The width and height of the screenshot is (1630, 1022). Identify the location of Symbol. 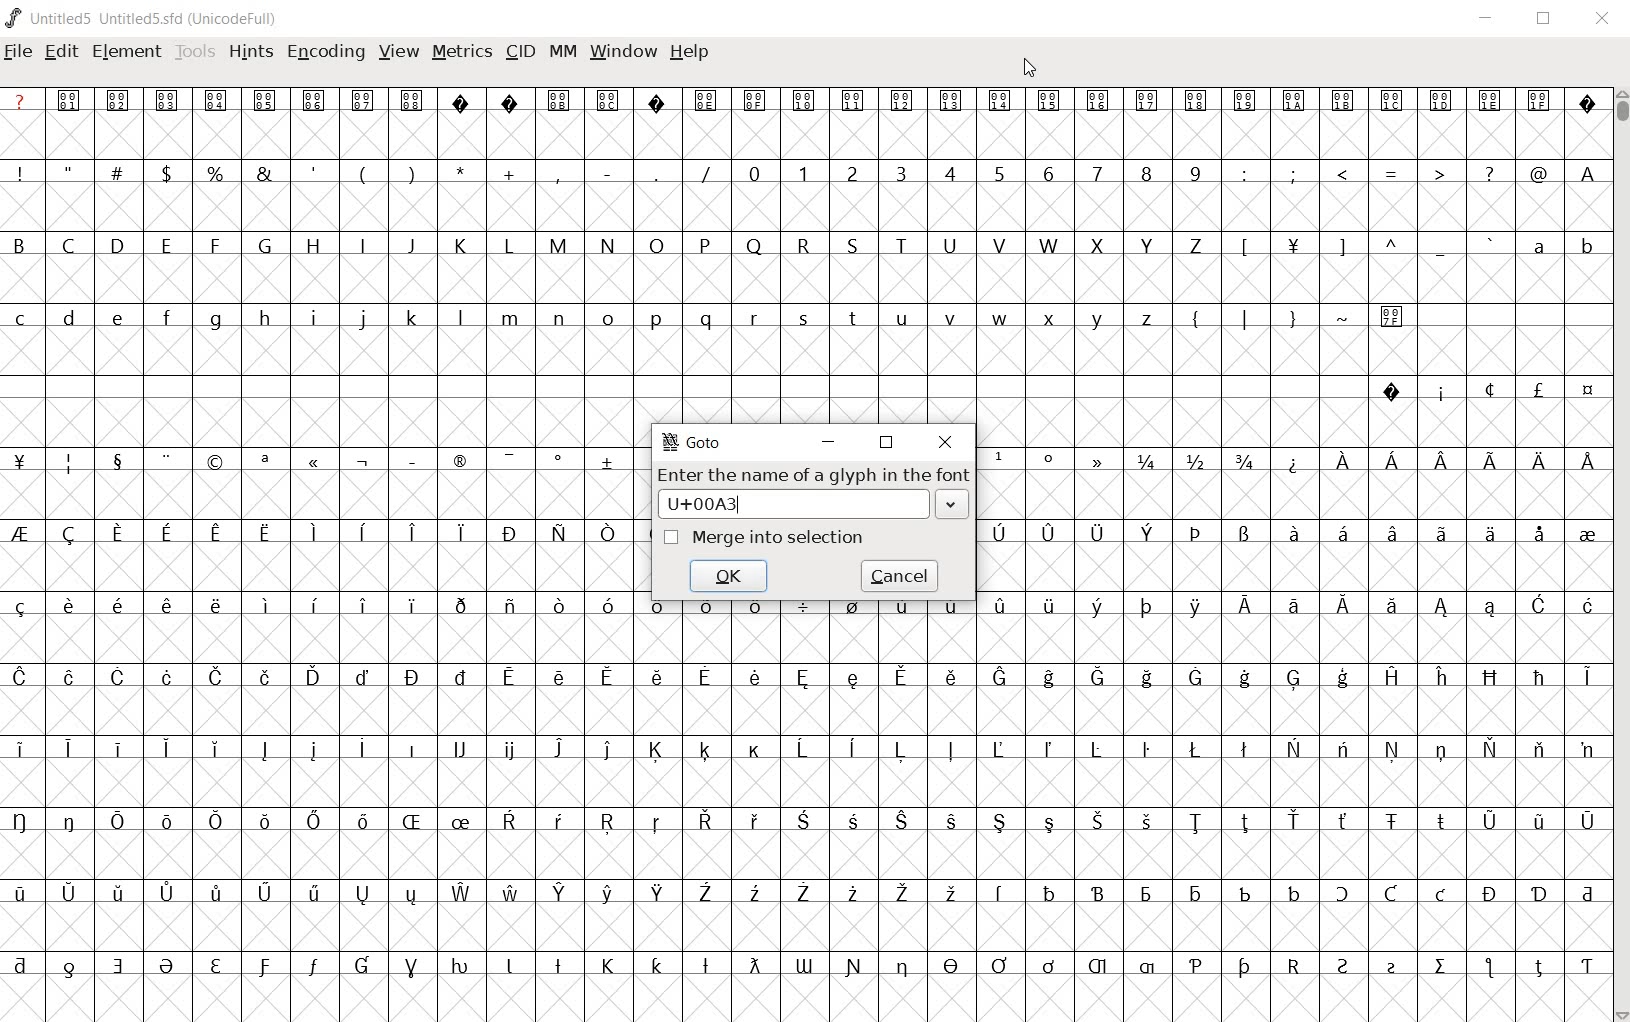
(953, 103).